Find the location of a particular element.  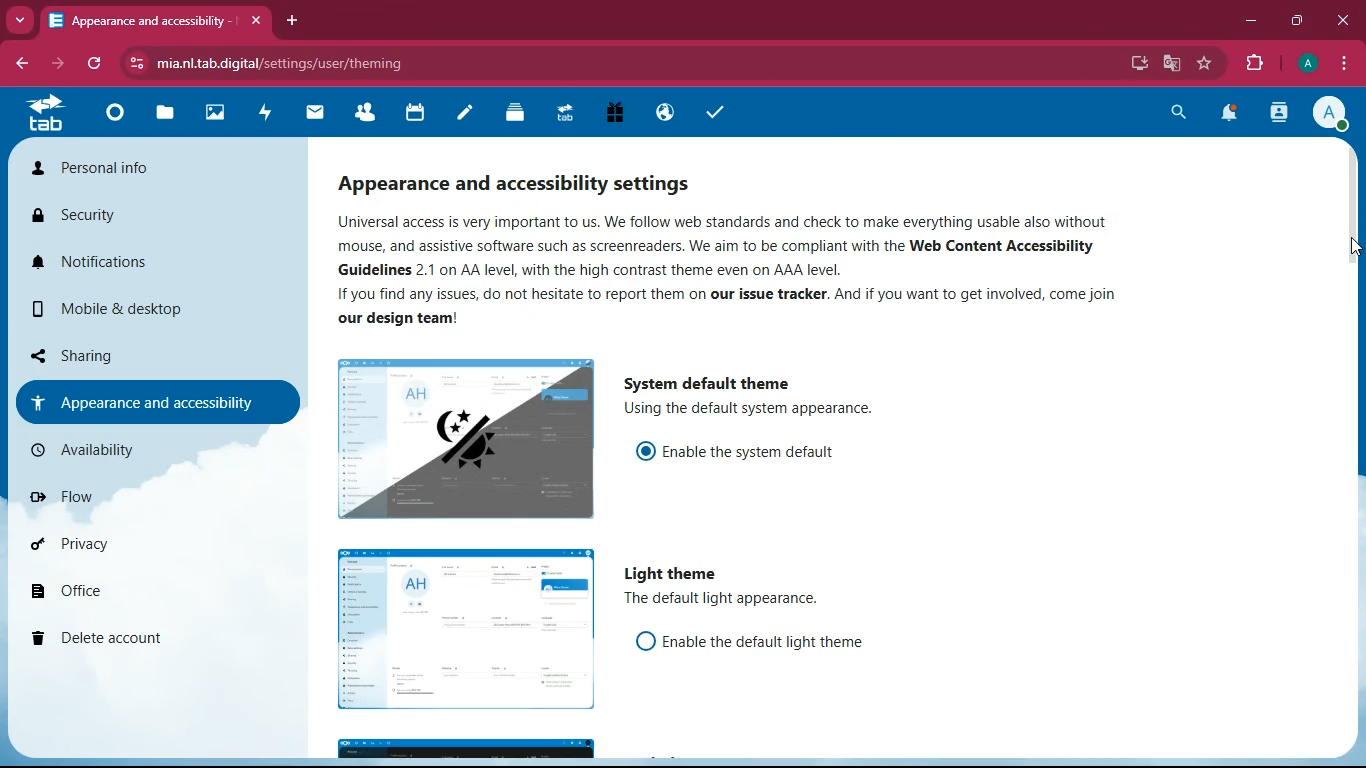

refresh is located at coordinates (95, 64).